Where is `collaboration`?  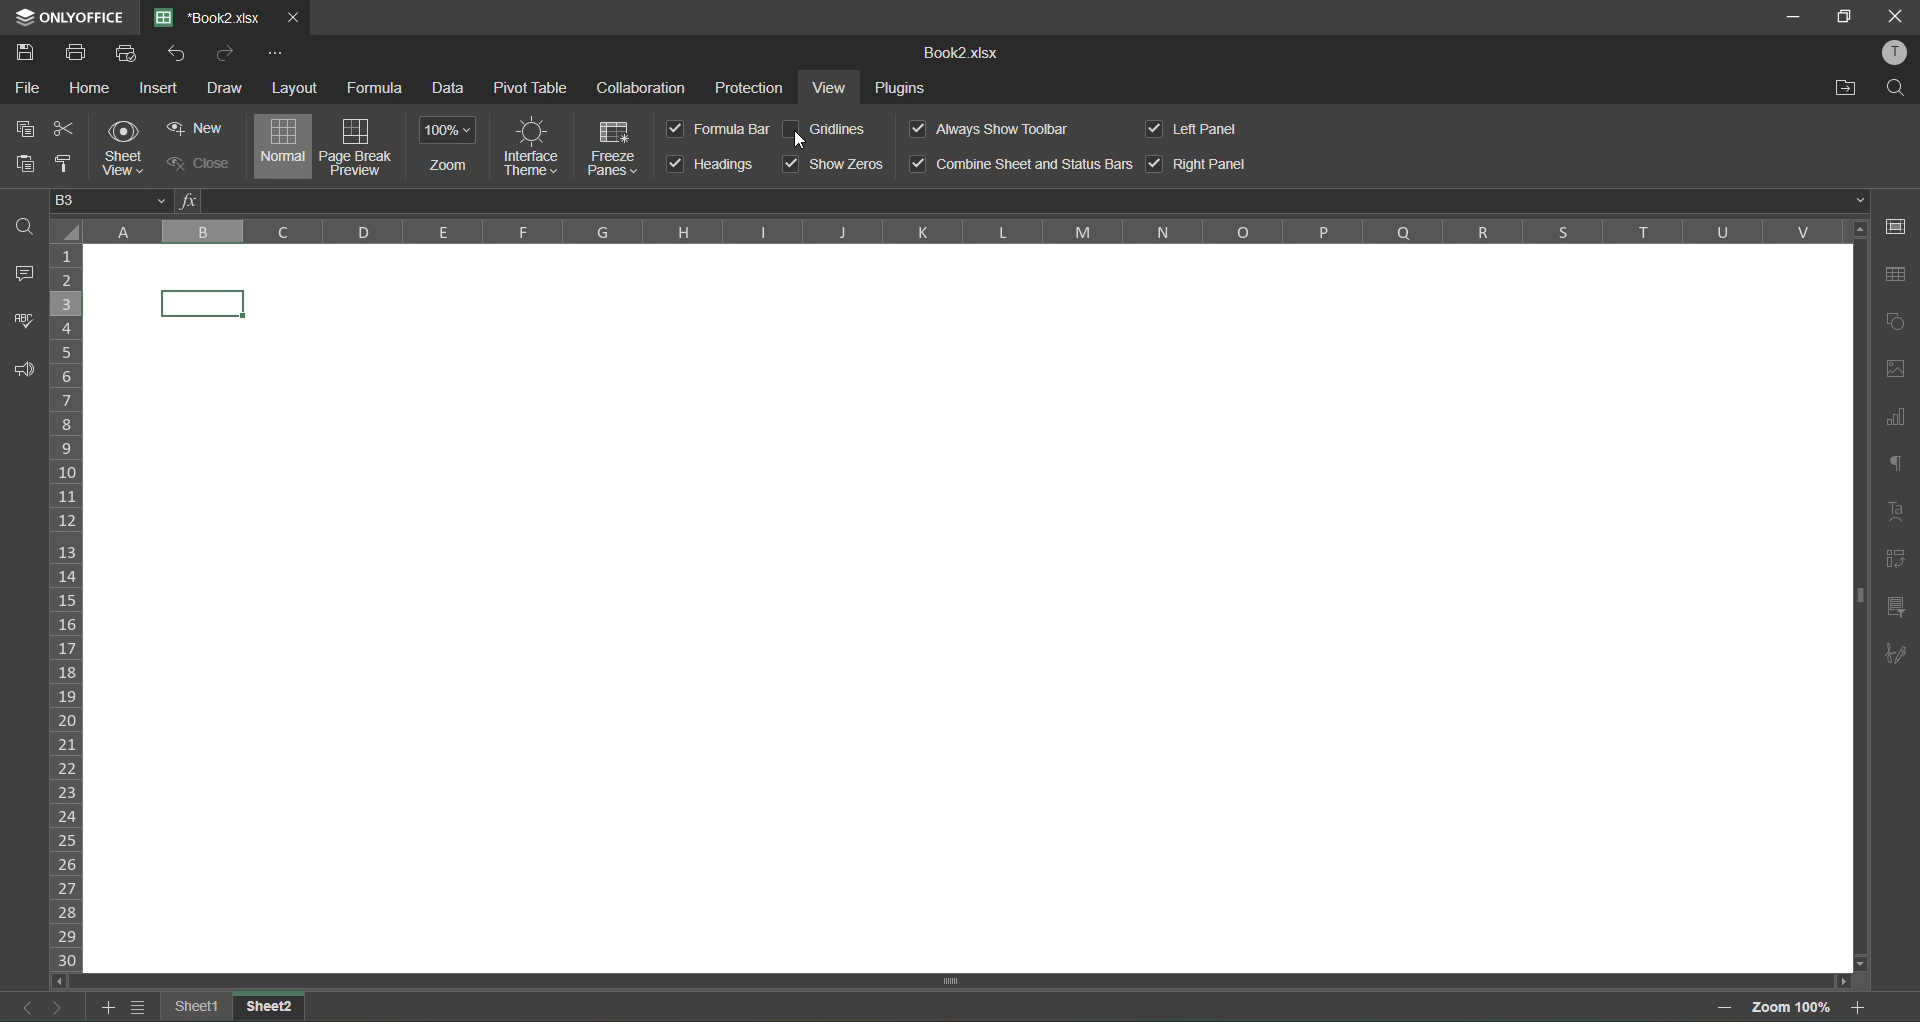
collaboration is located at coordinates (642, 87).